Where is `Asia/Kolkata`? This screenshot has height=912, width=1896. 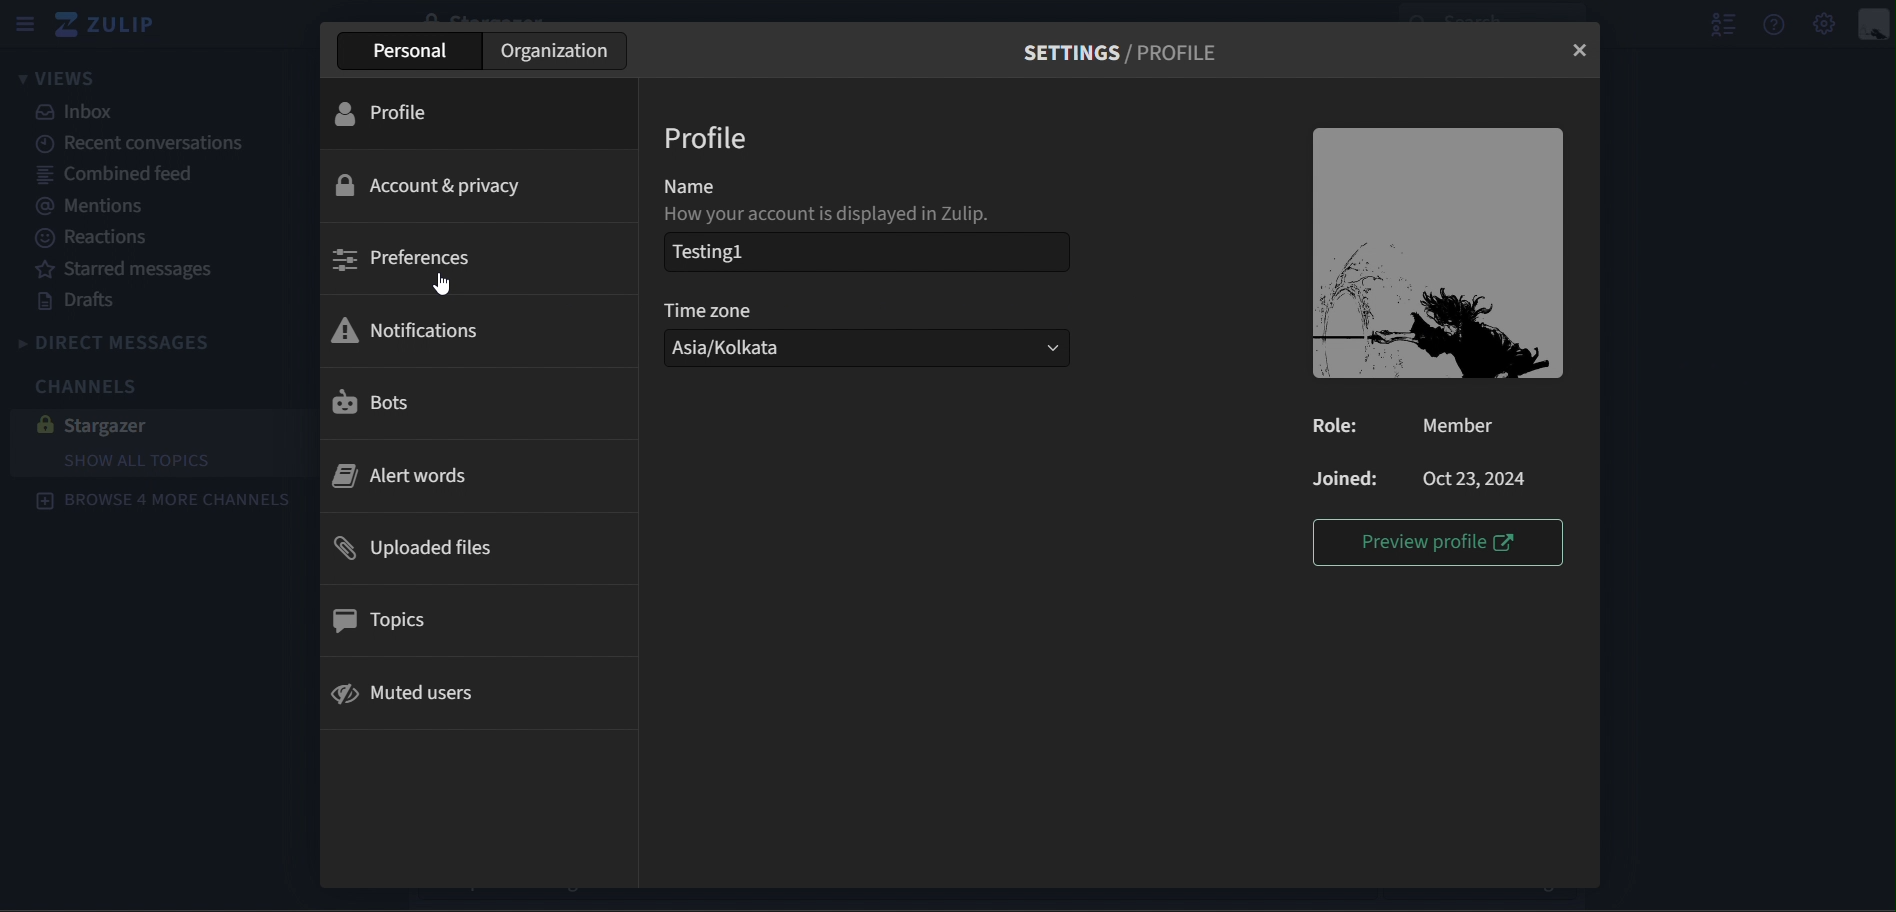
Asia/Kolkata is located at coordinates (865, 348).